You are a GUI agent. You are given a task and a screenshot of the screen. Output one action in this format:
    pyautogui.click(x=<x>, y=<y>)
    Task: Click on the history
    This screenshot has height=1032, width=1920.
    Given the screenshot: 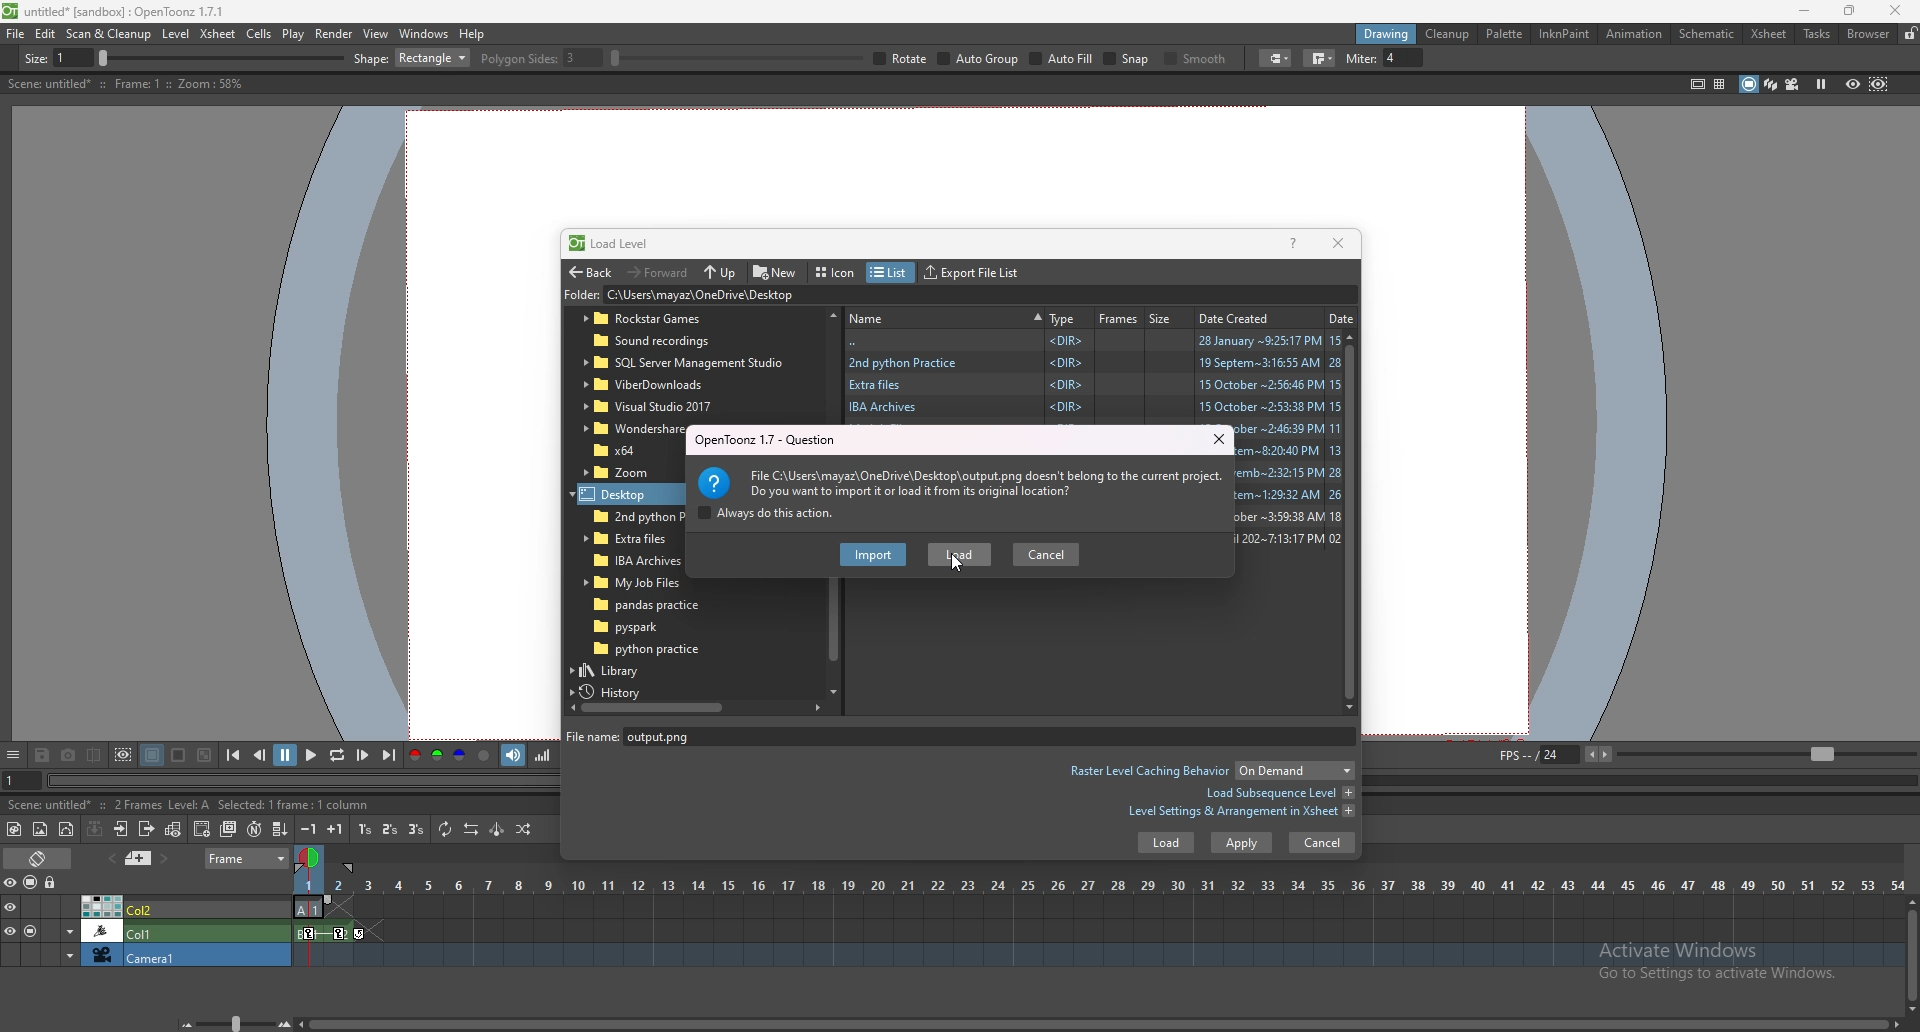 What is the action you would take?
    pyautogui.click(x=618, y=692)
    